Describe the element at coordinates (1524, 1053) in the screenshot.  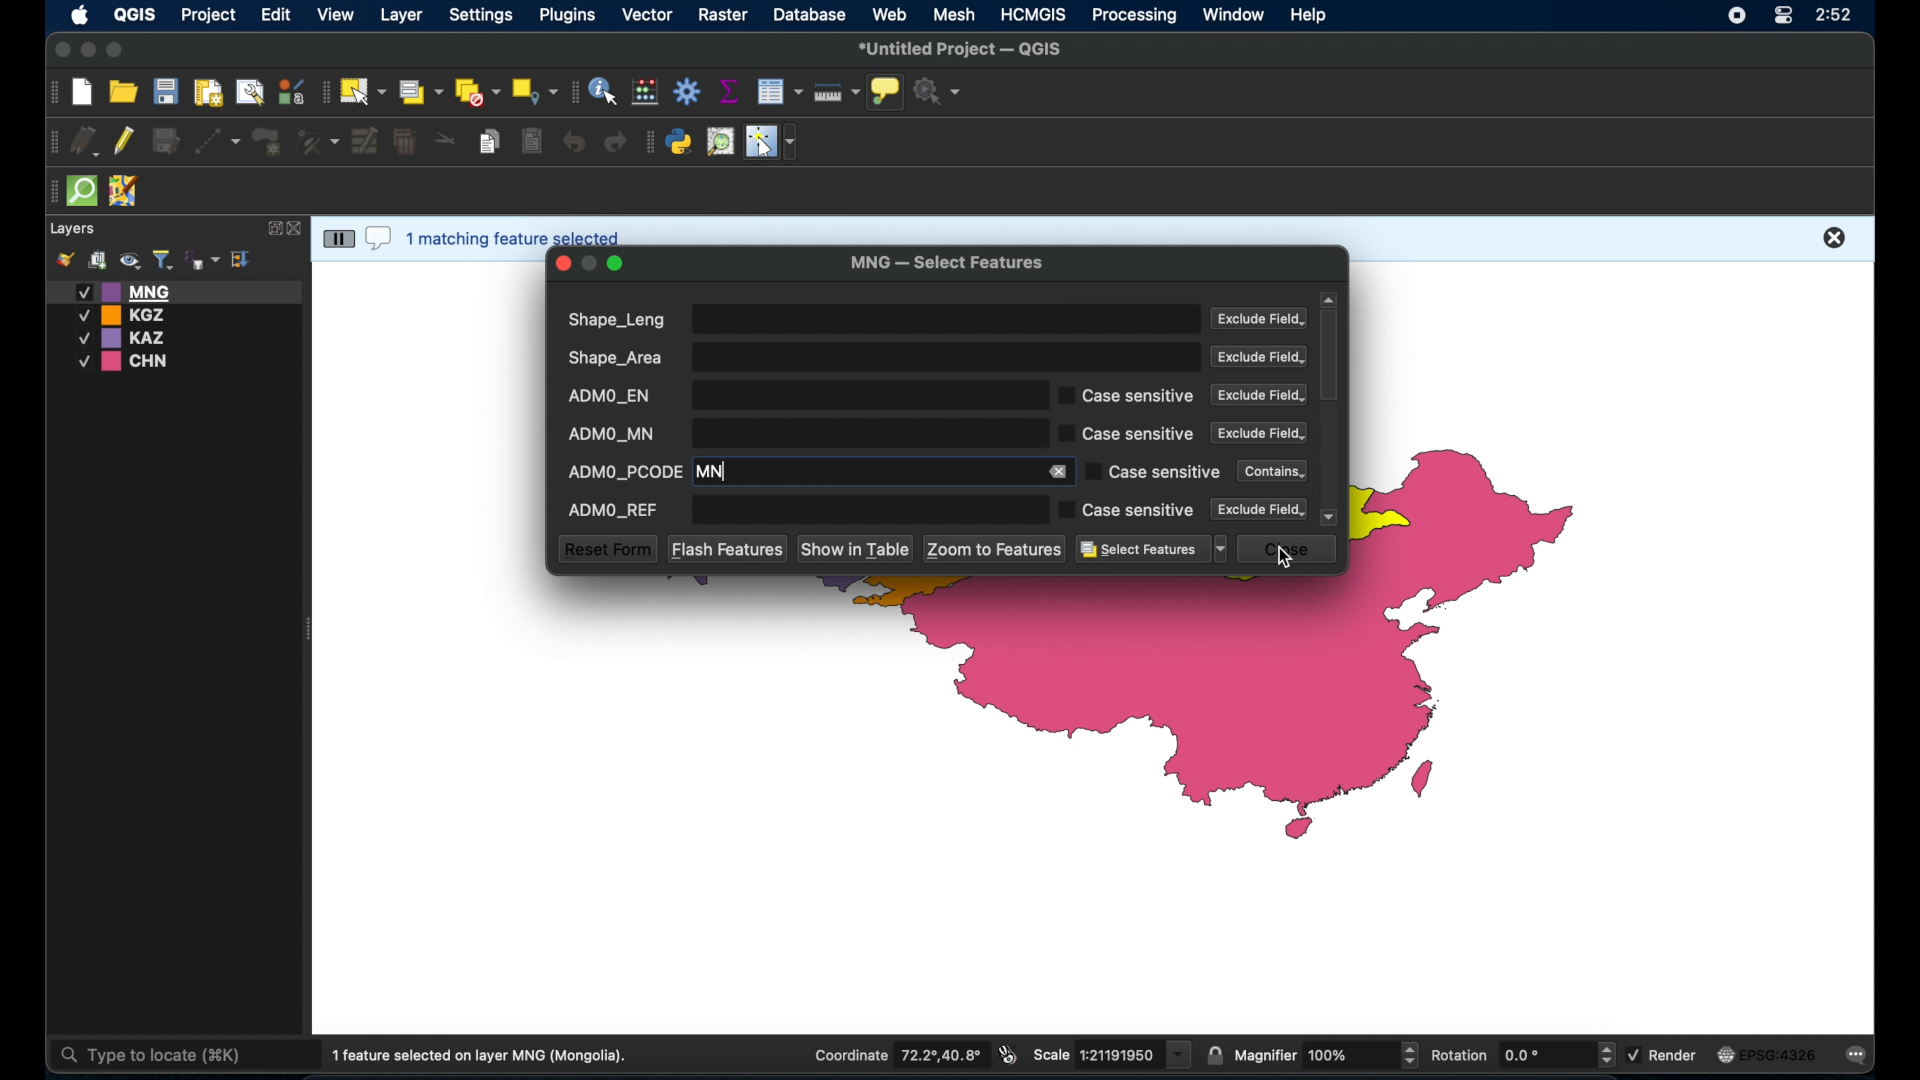
I see `rotation 0.0` at that location.